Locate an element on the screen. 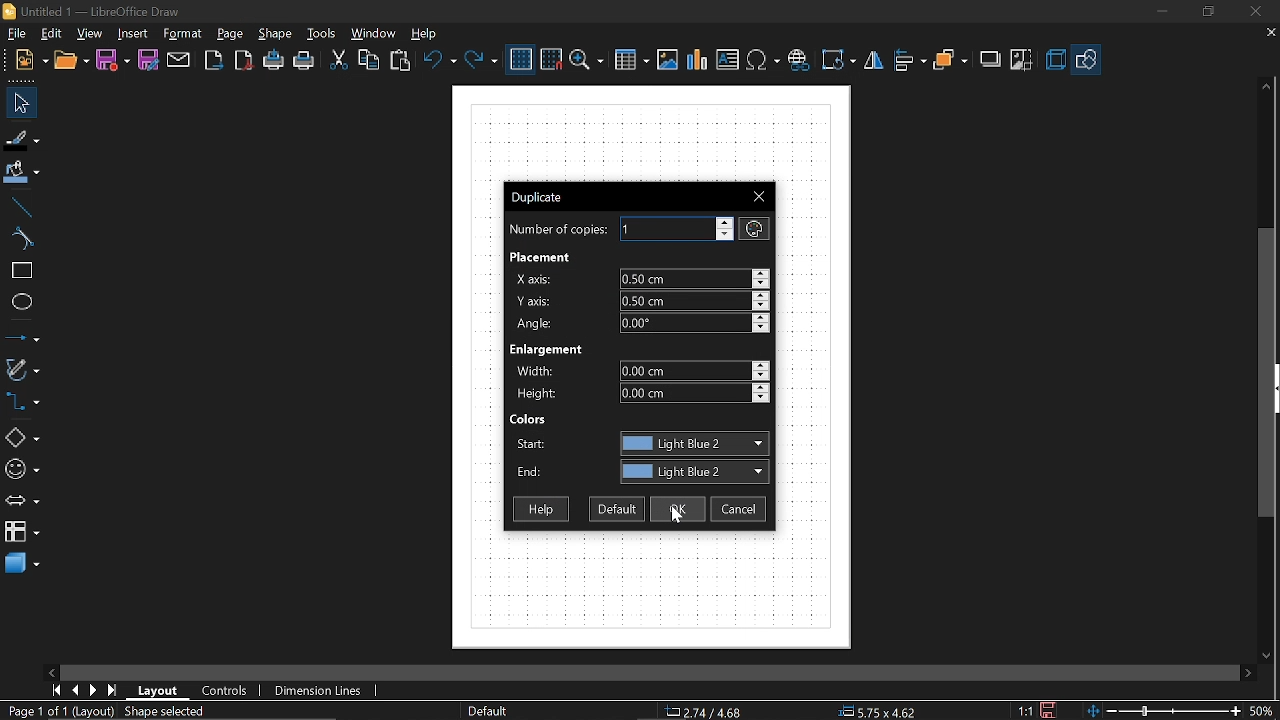 This screenshot has height=720, width=1280. go to first page is located at coordinates (56, 690).